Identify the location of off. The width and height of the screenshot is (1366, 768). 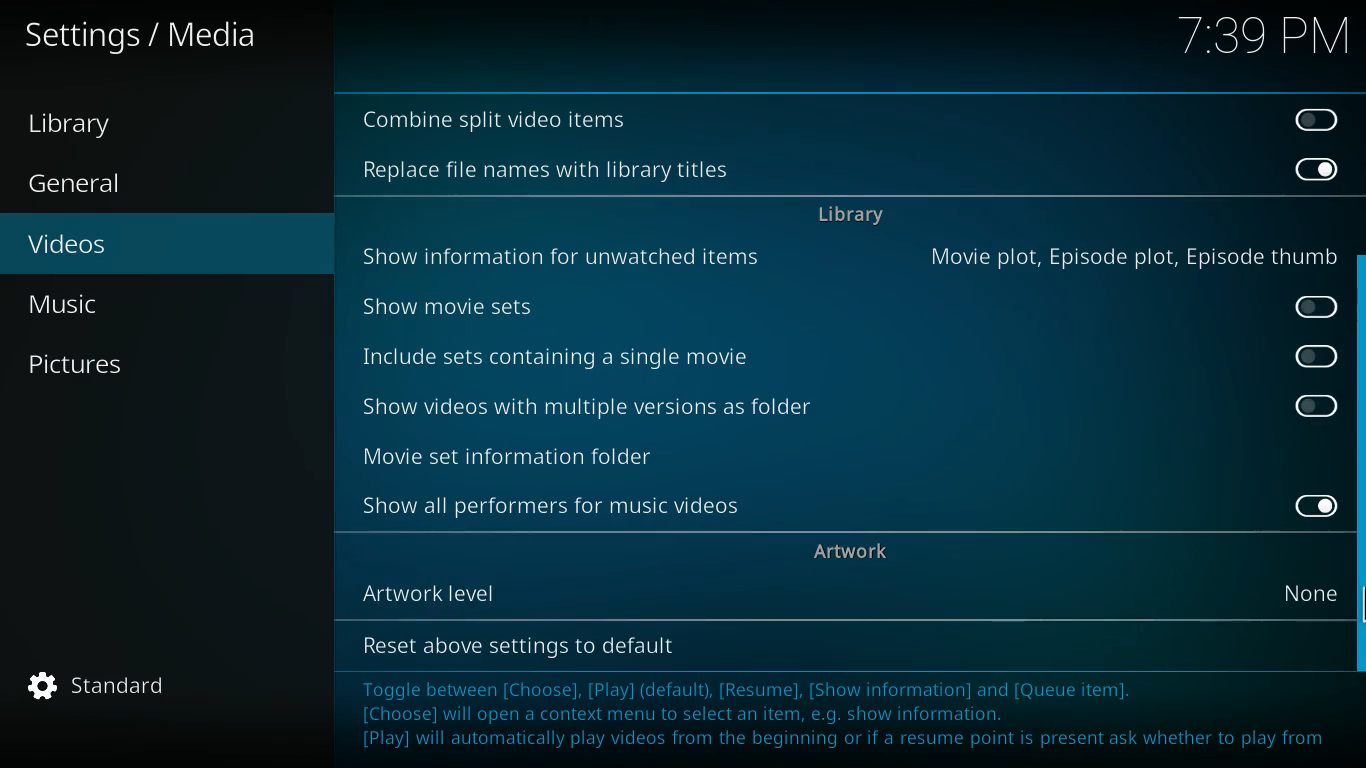
(1313, 118).